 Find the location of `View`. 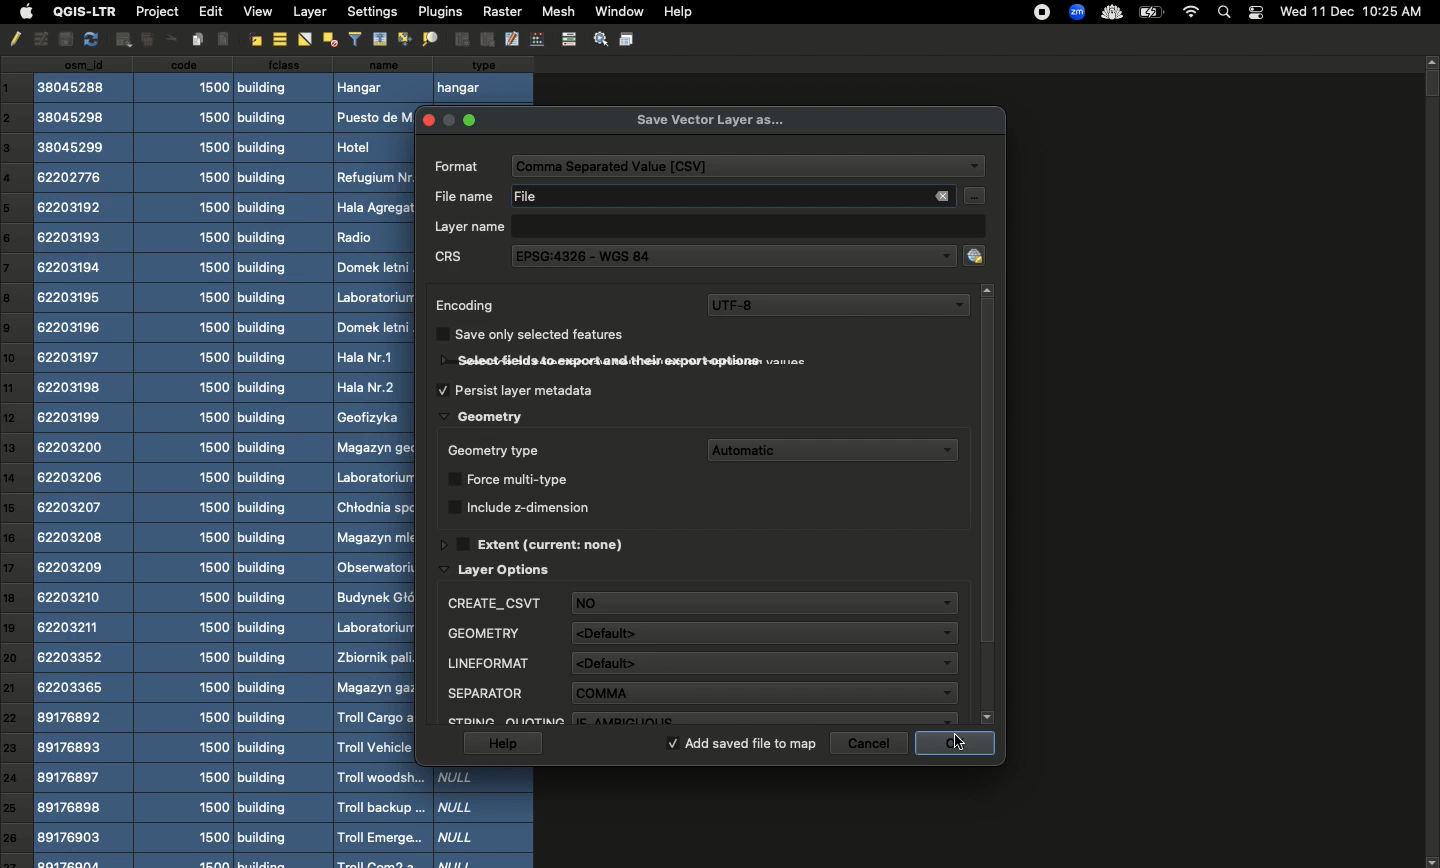

View is located at coordinates (257, 12).